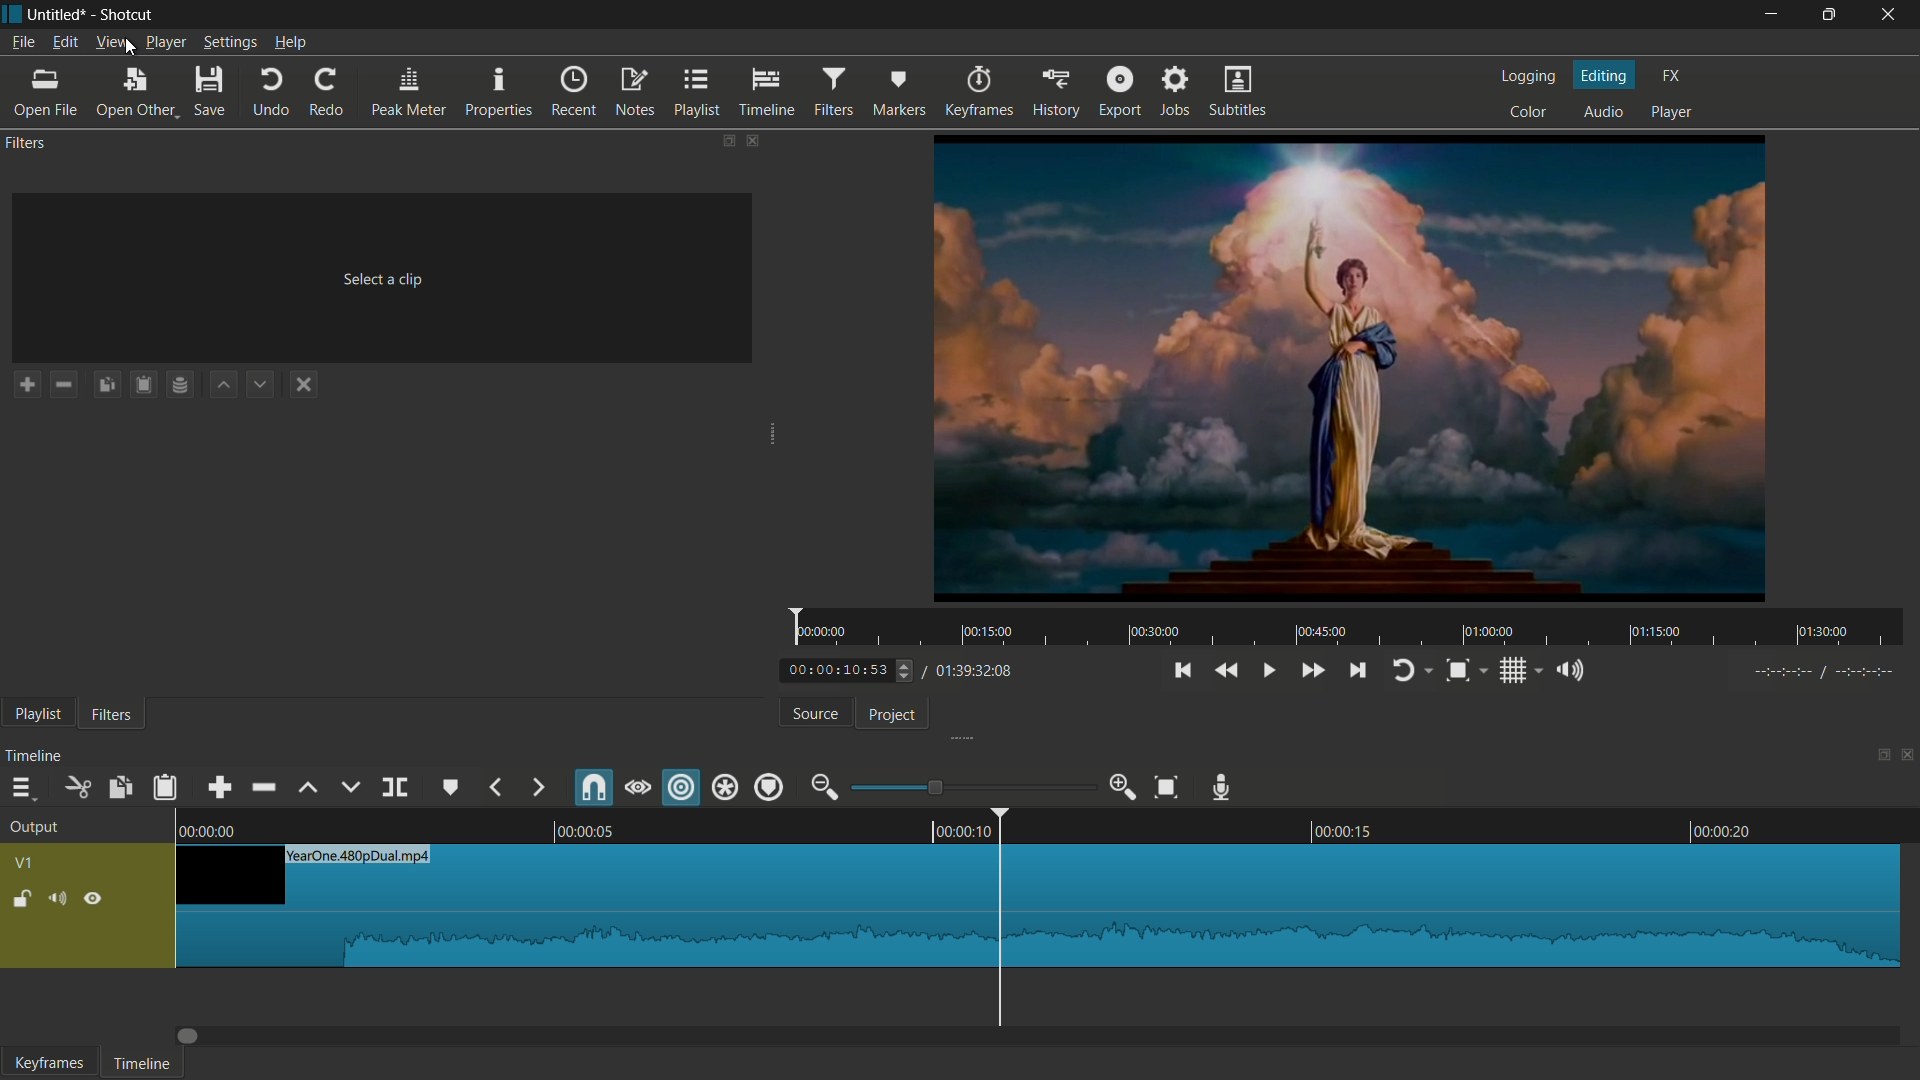  I want to click on adjustment bar, so click(970, 787).